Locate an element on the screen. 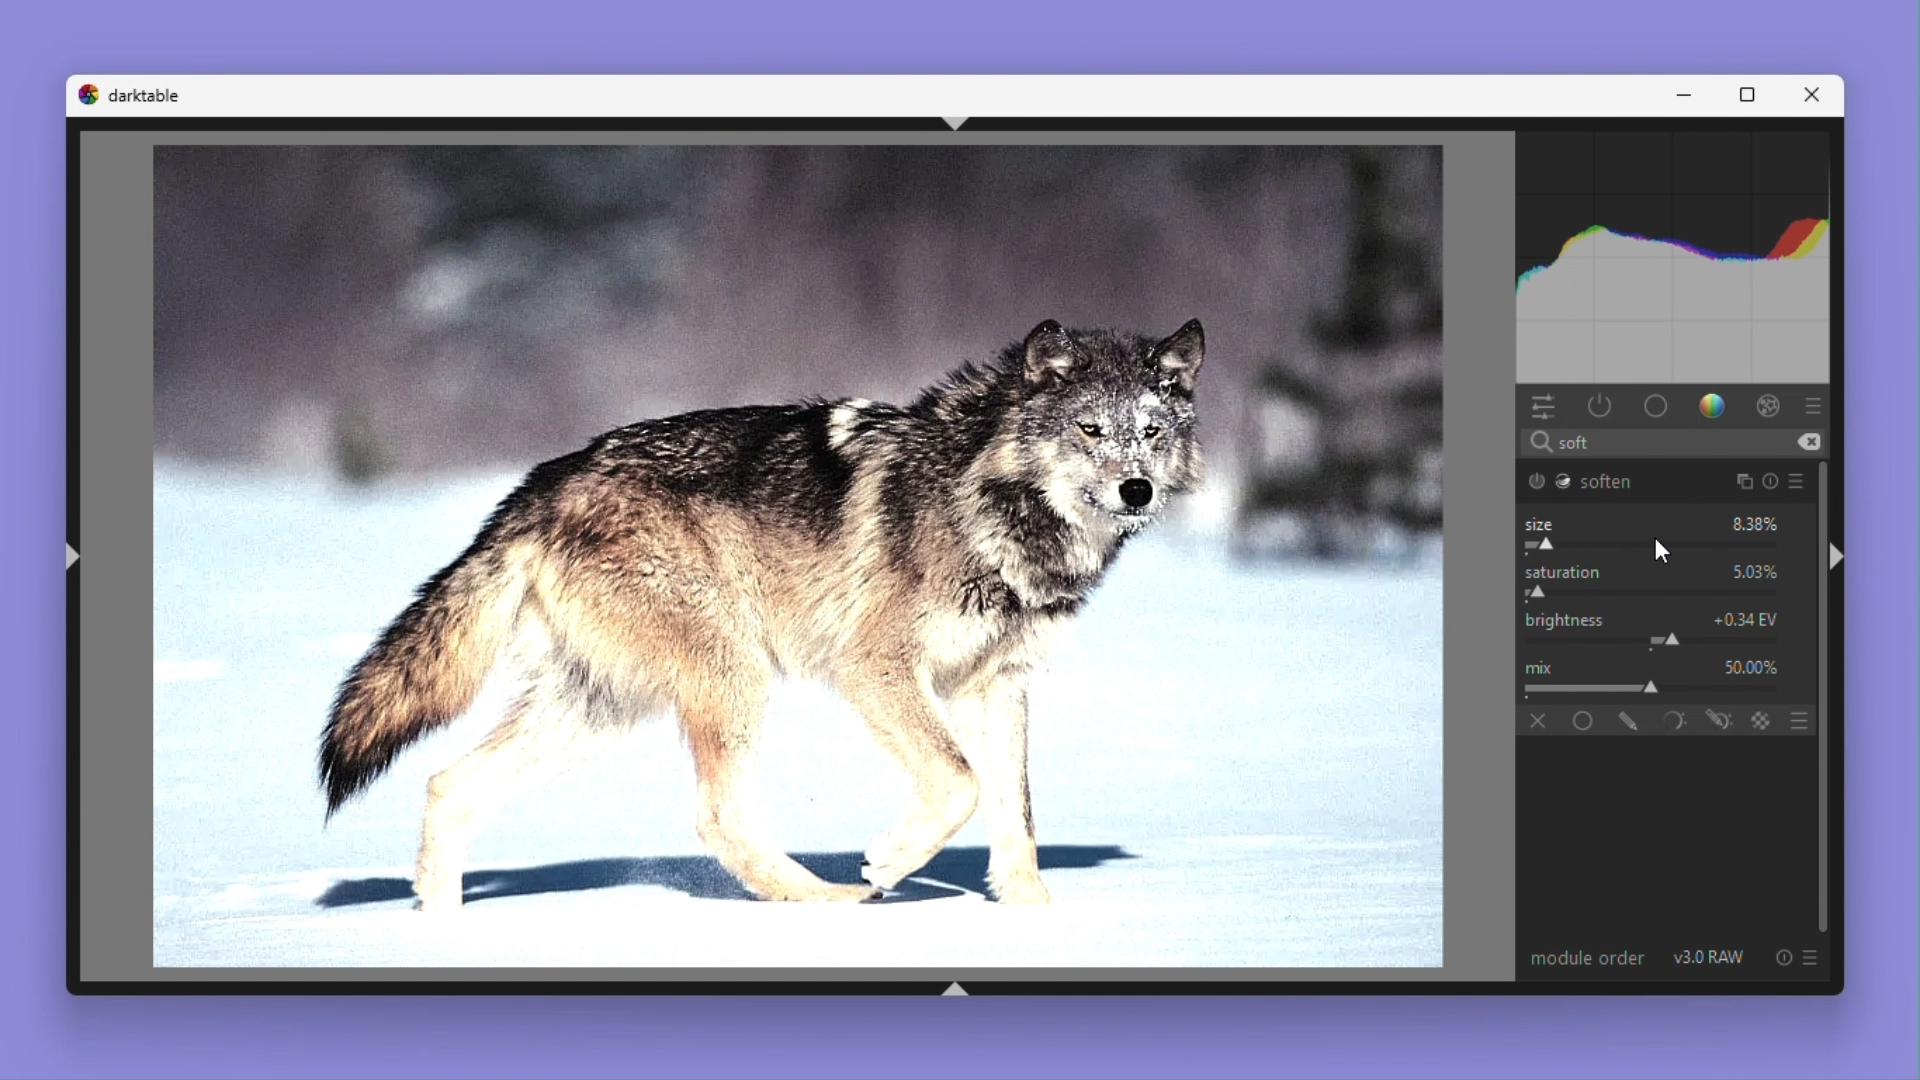 Image resolution: width=1920 pixels, height=1080 pixels. Preset is located at coordinates (1802, 481).